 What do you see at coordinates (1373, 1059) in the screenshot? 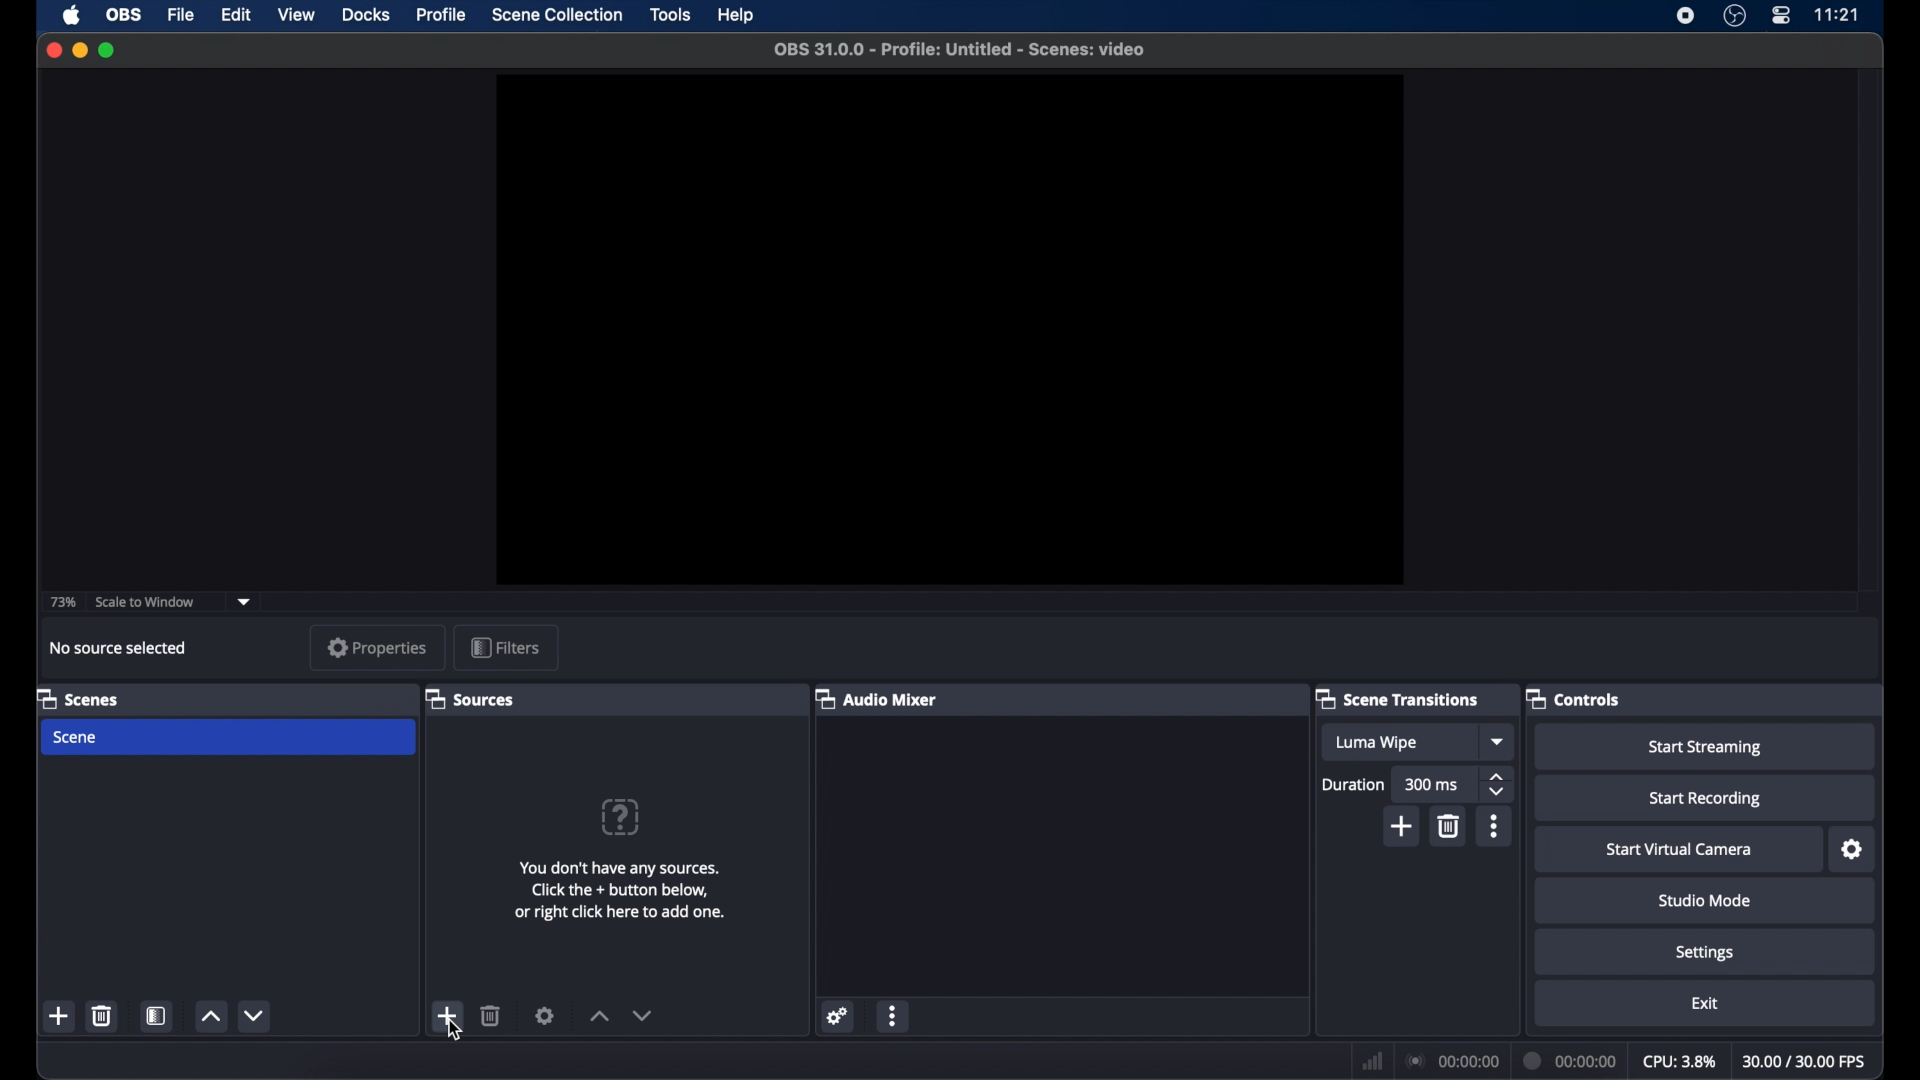
I see `network` at bounding box center [1373, 1059].